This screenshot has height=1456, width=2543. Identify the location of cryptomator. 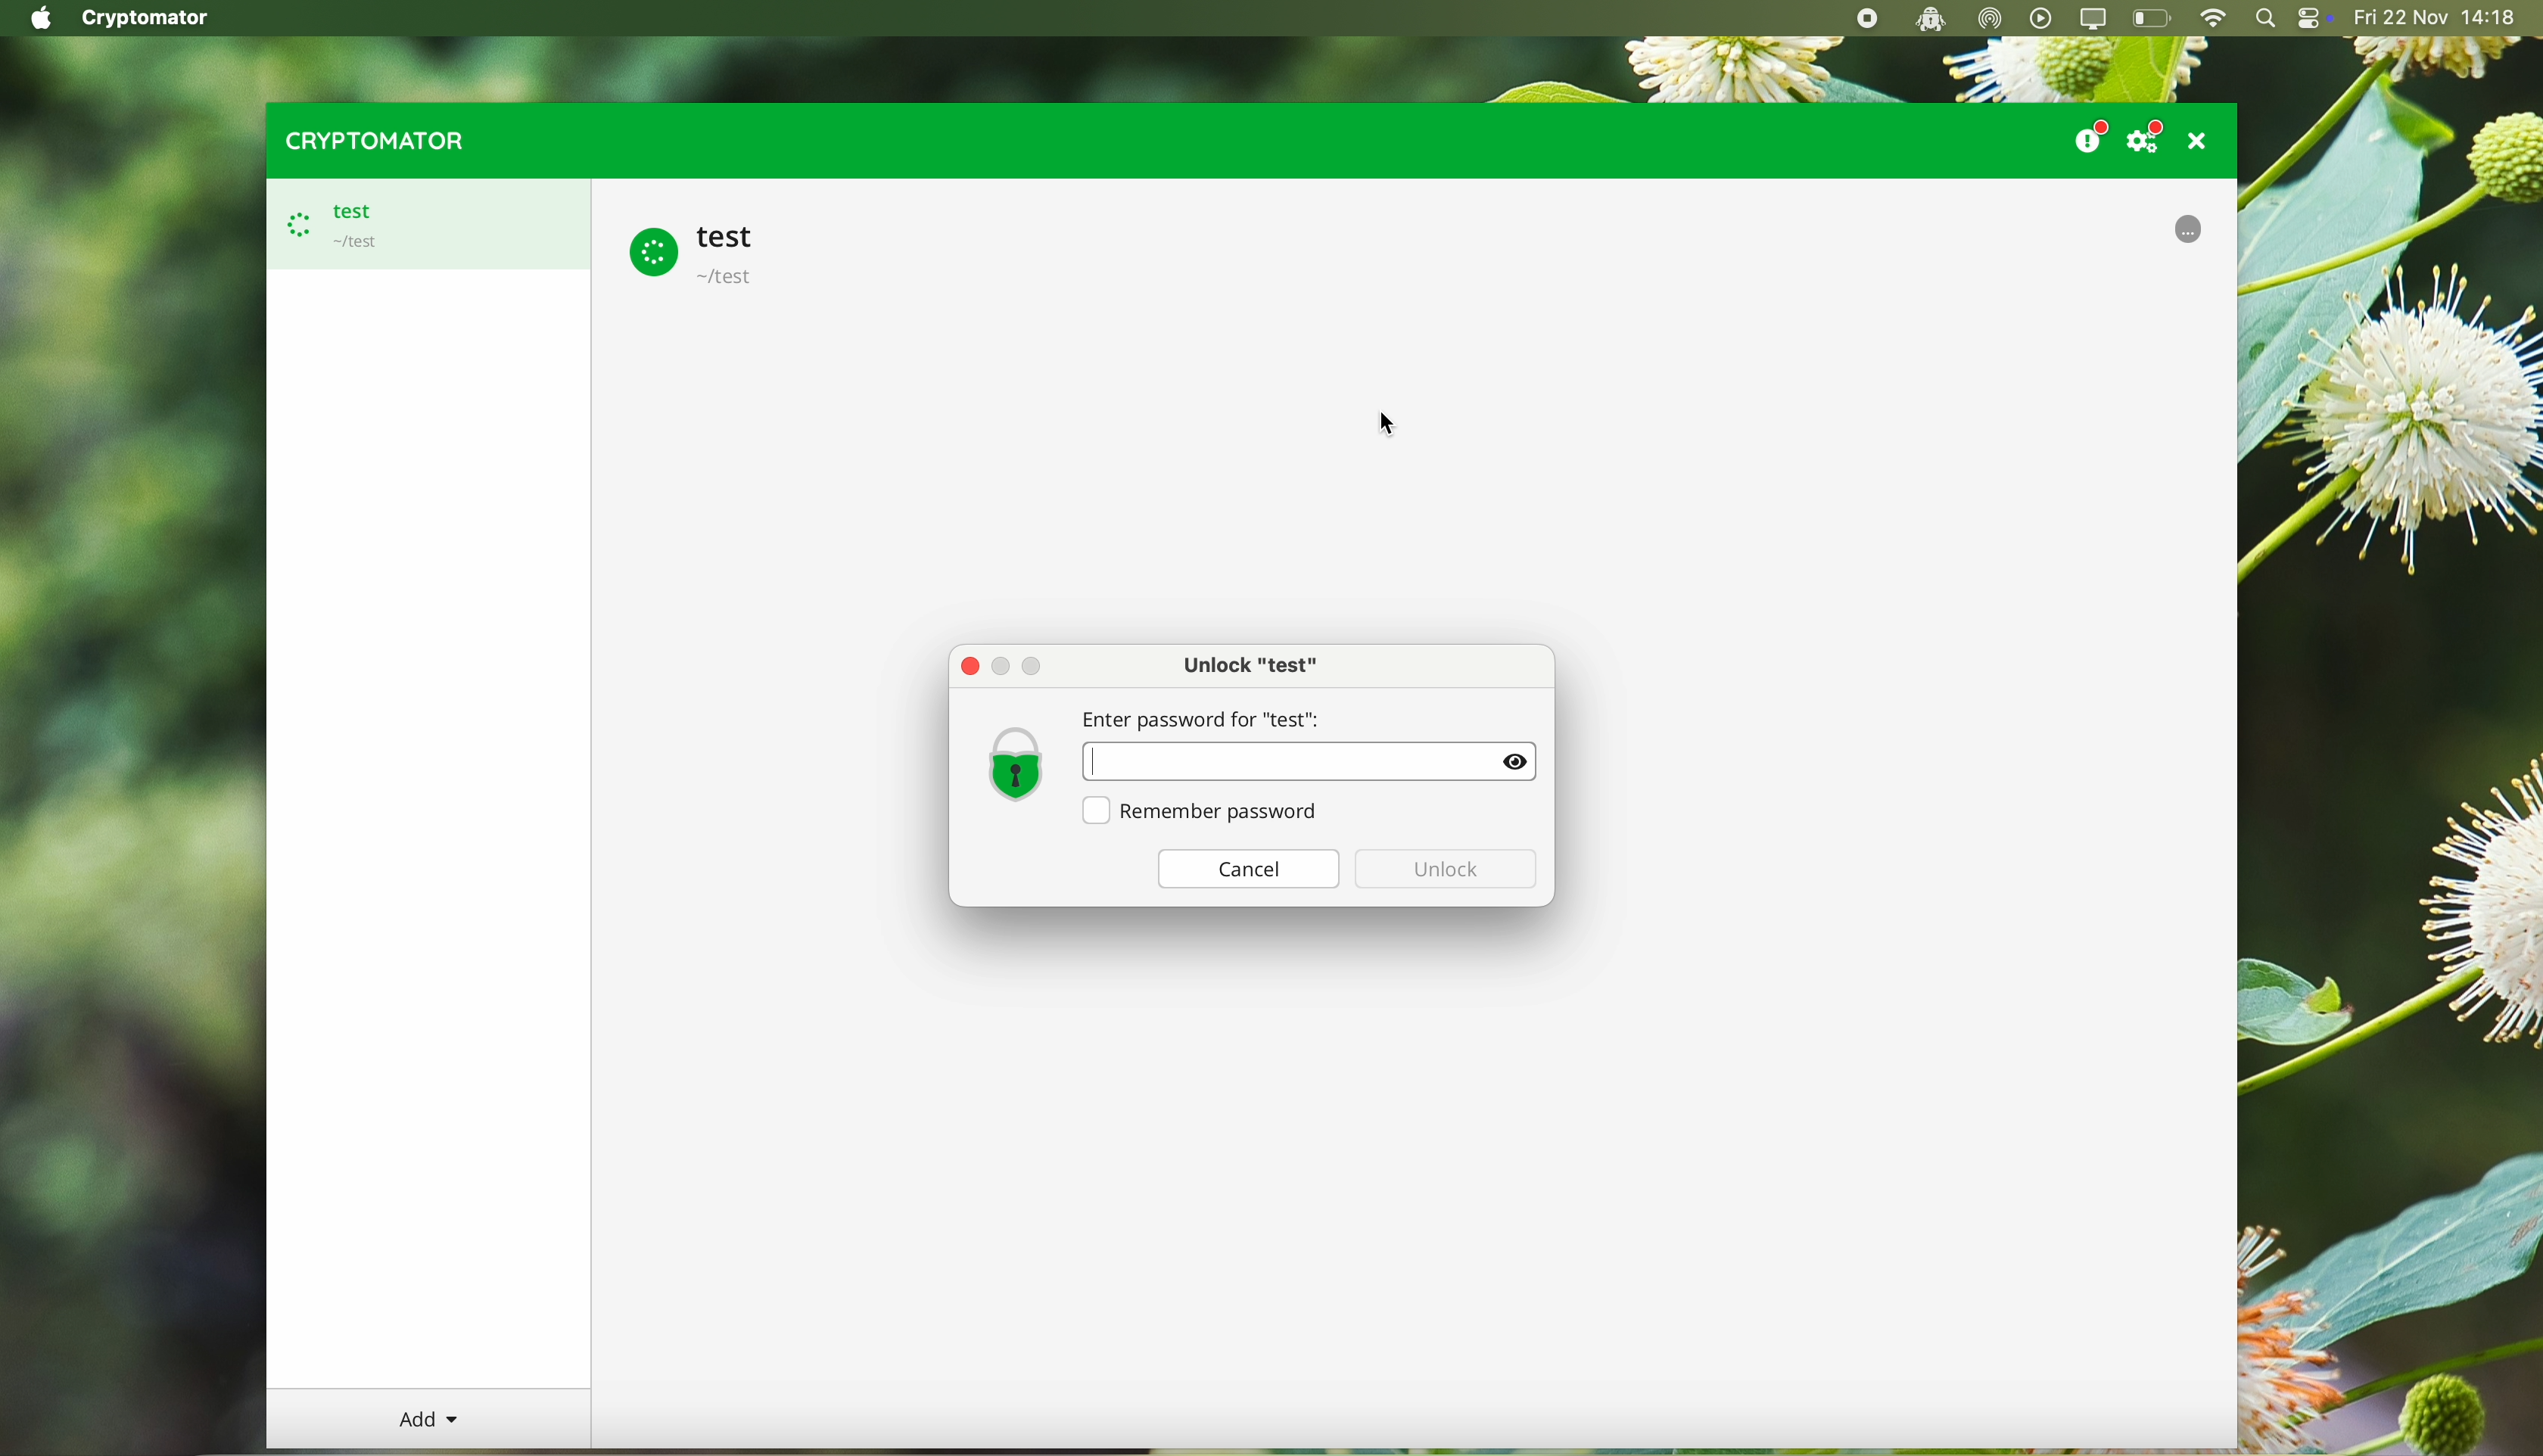
(370, 140).